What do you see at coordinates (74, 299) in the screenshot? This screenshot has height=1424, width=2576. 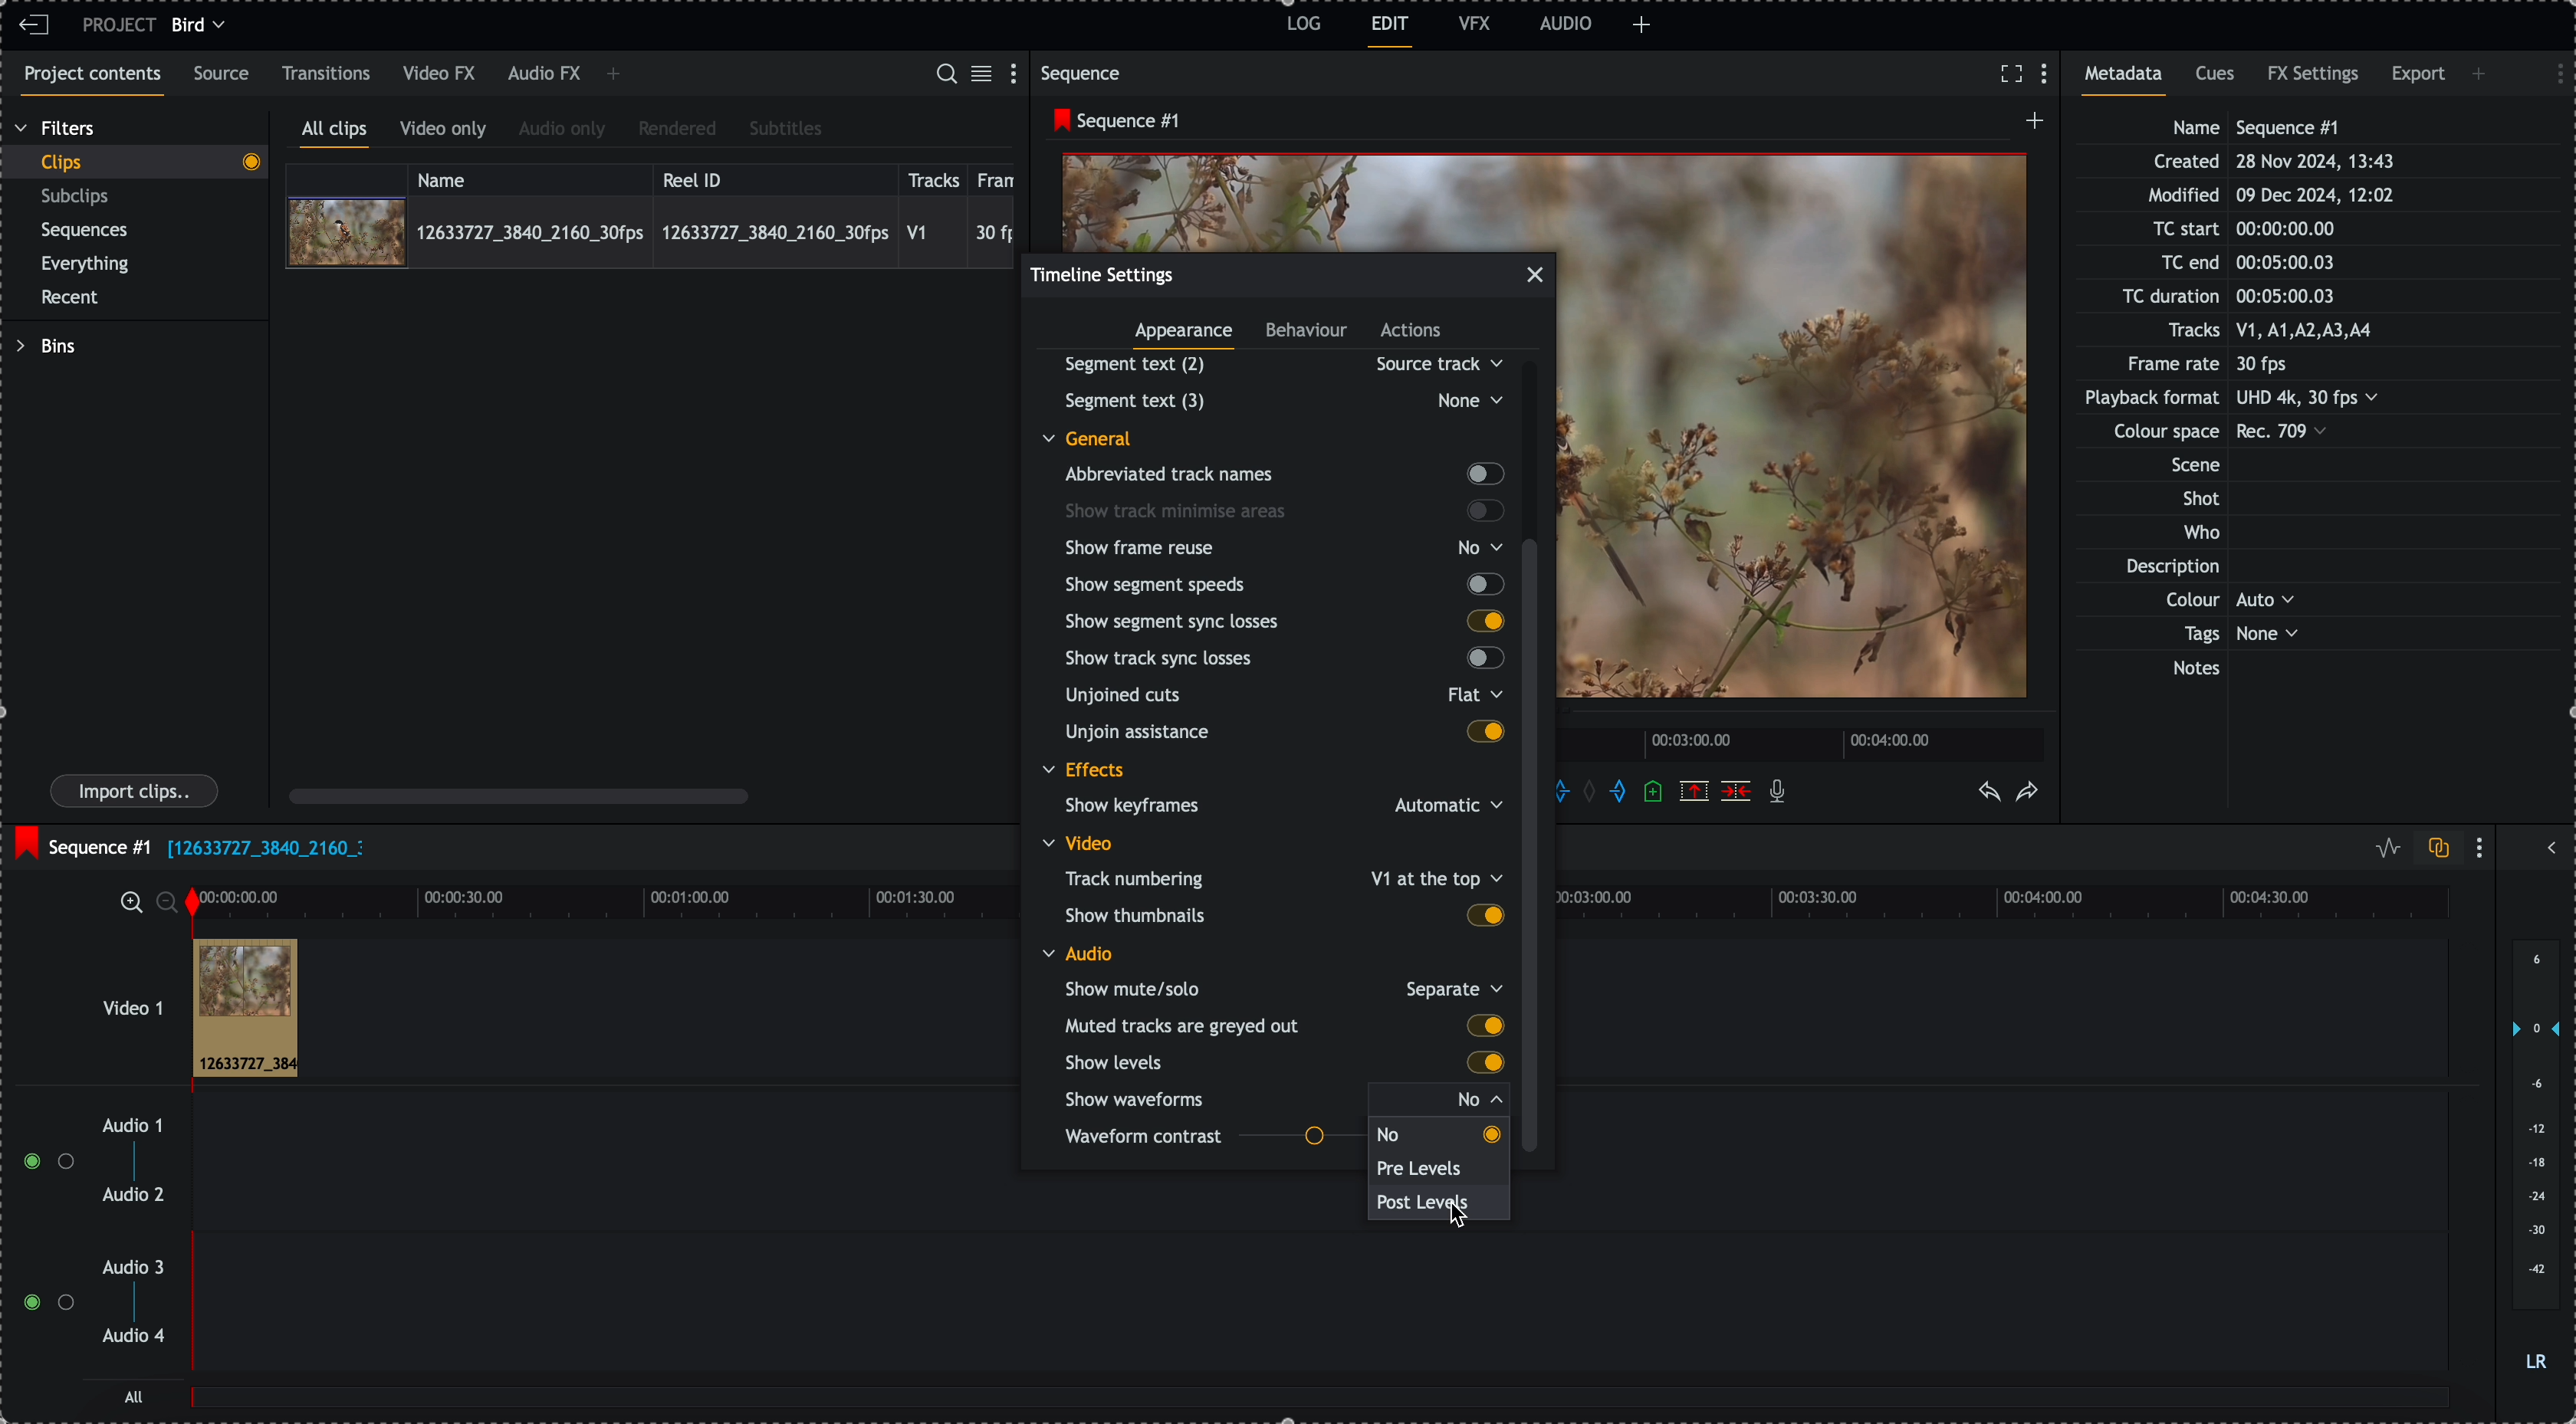 I see `recent` at bounding box center [74, 299].